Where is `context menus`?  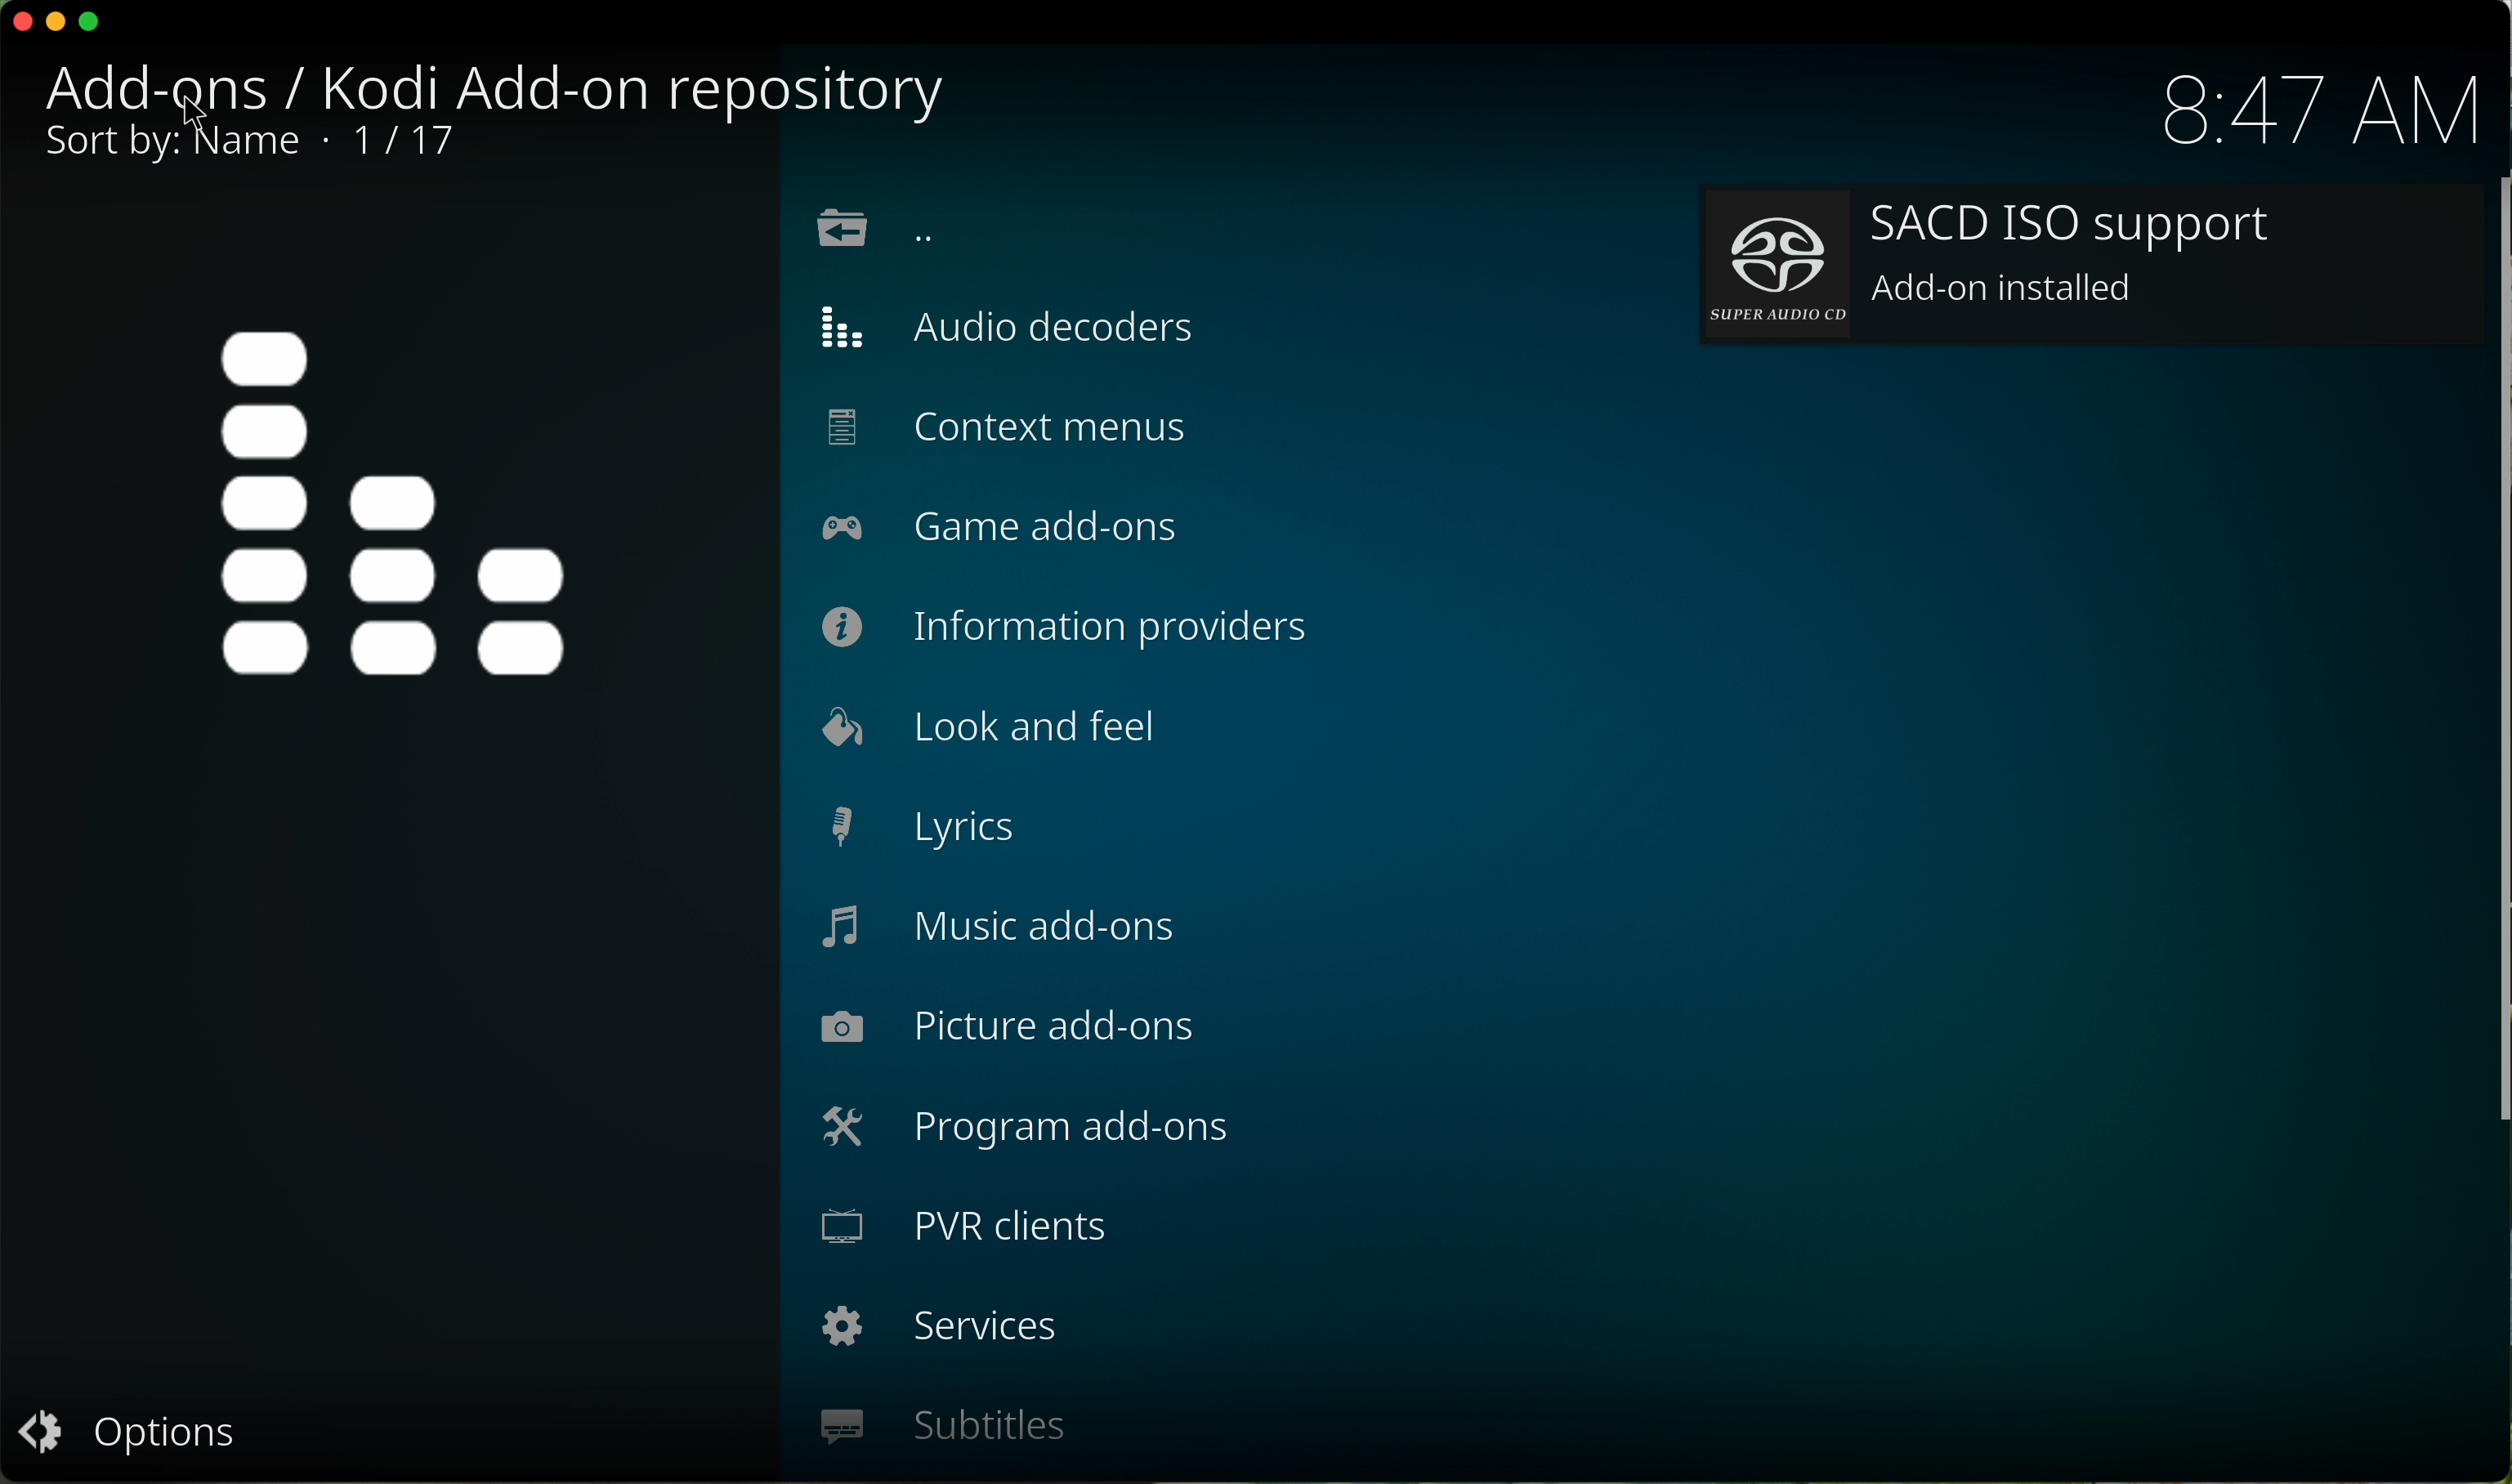
context menus is located at coordinates (1009, 431).